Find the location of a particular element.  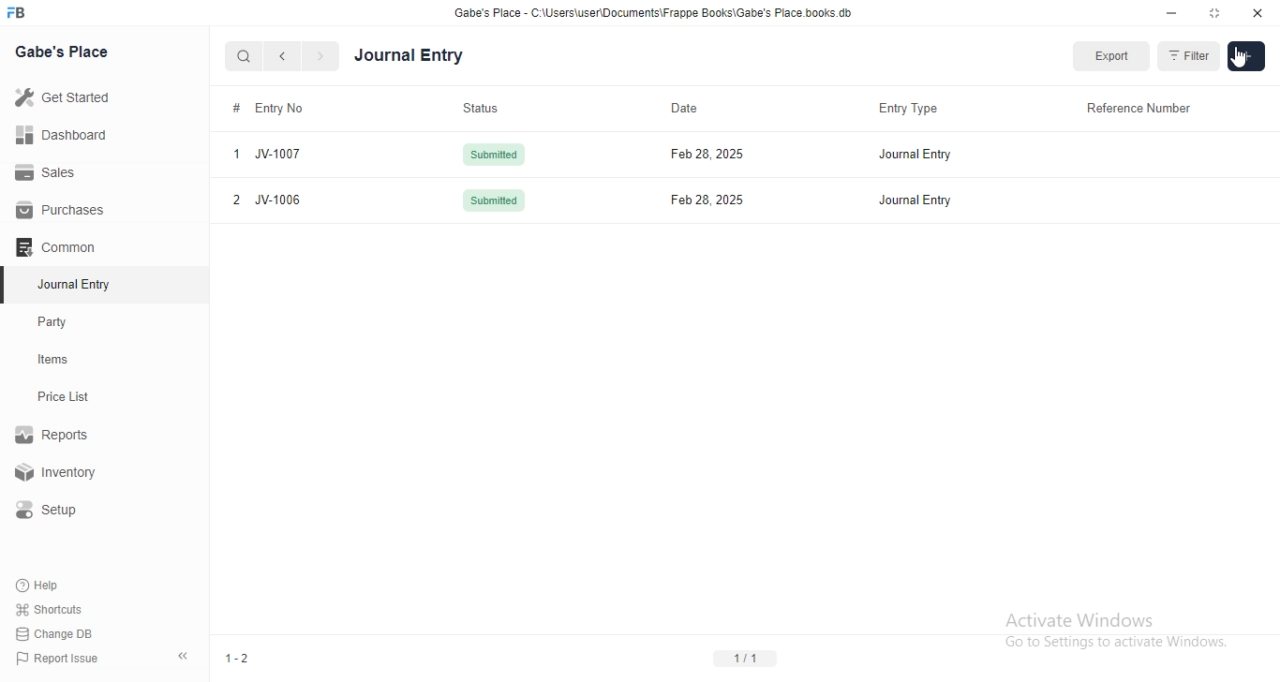

JV-1006 is located at coordinates (282, 200).